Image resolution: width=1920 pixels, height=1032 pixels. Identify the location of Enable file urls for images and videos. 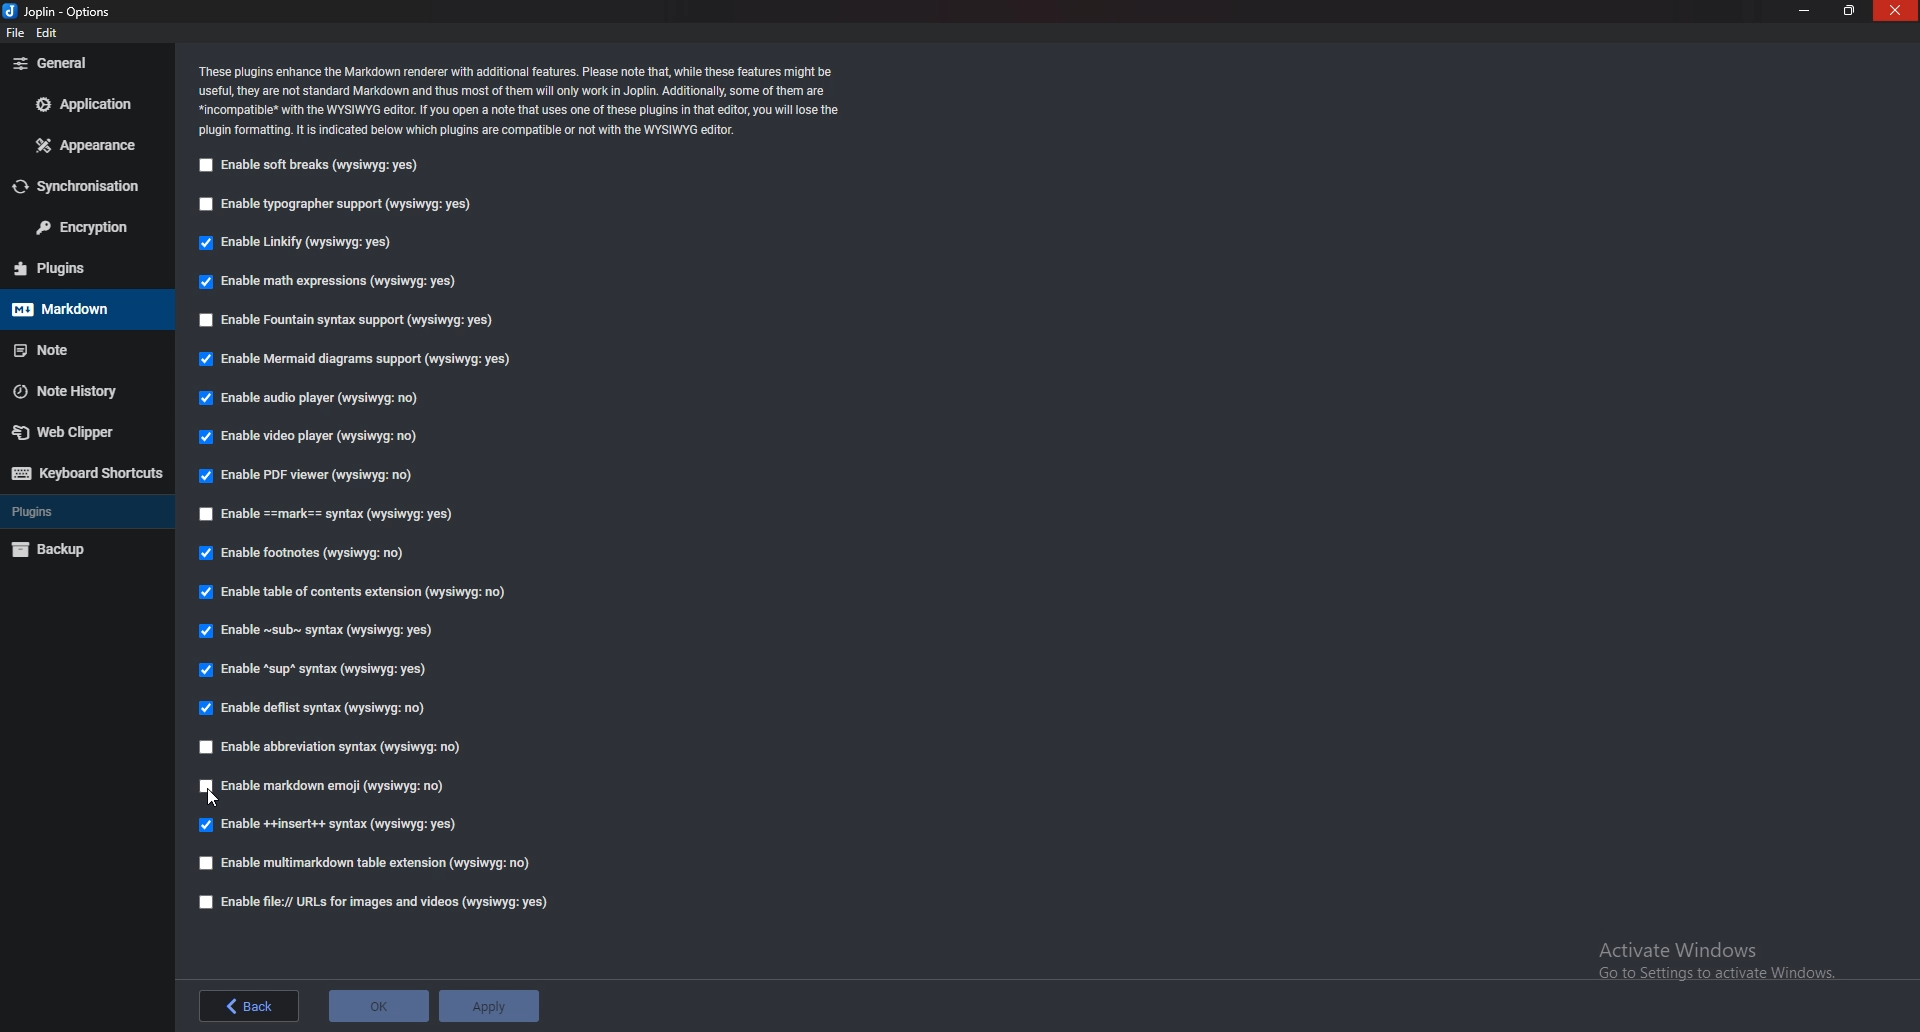
(381, 902).